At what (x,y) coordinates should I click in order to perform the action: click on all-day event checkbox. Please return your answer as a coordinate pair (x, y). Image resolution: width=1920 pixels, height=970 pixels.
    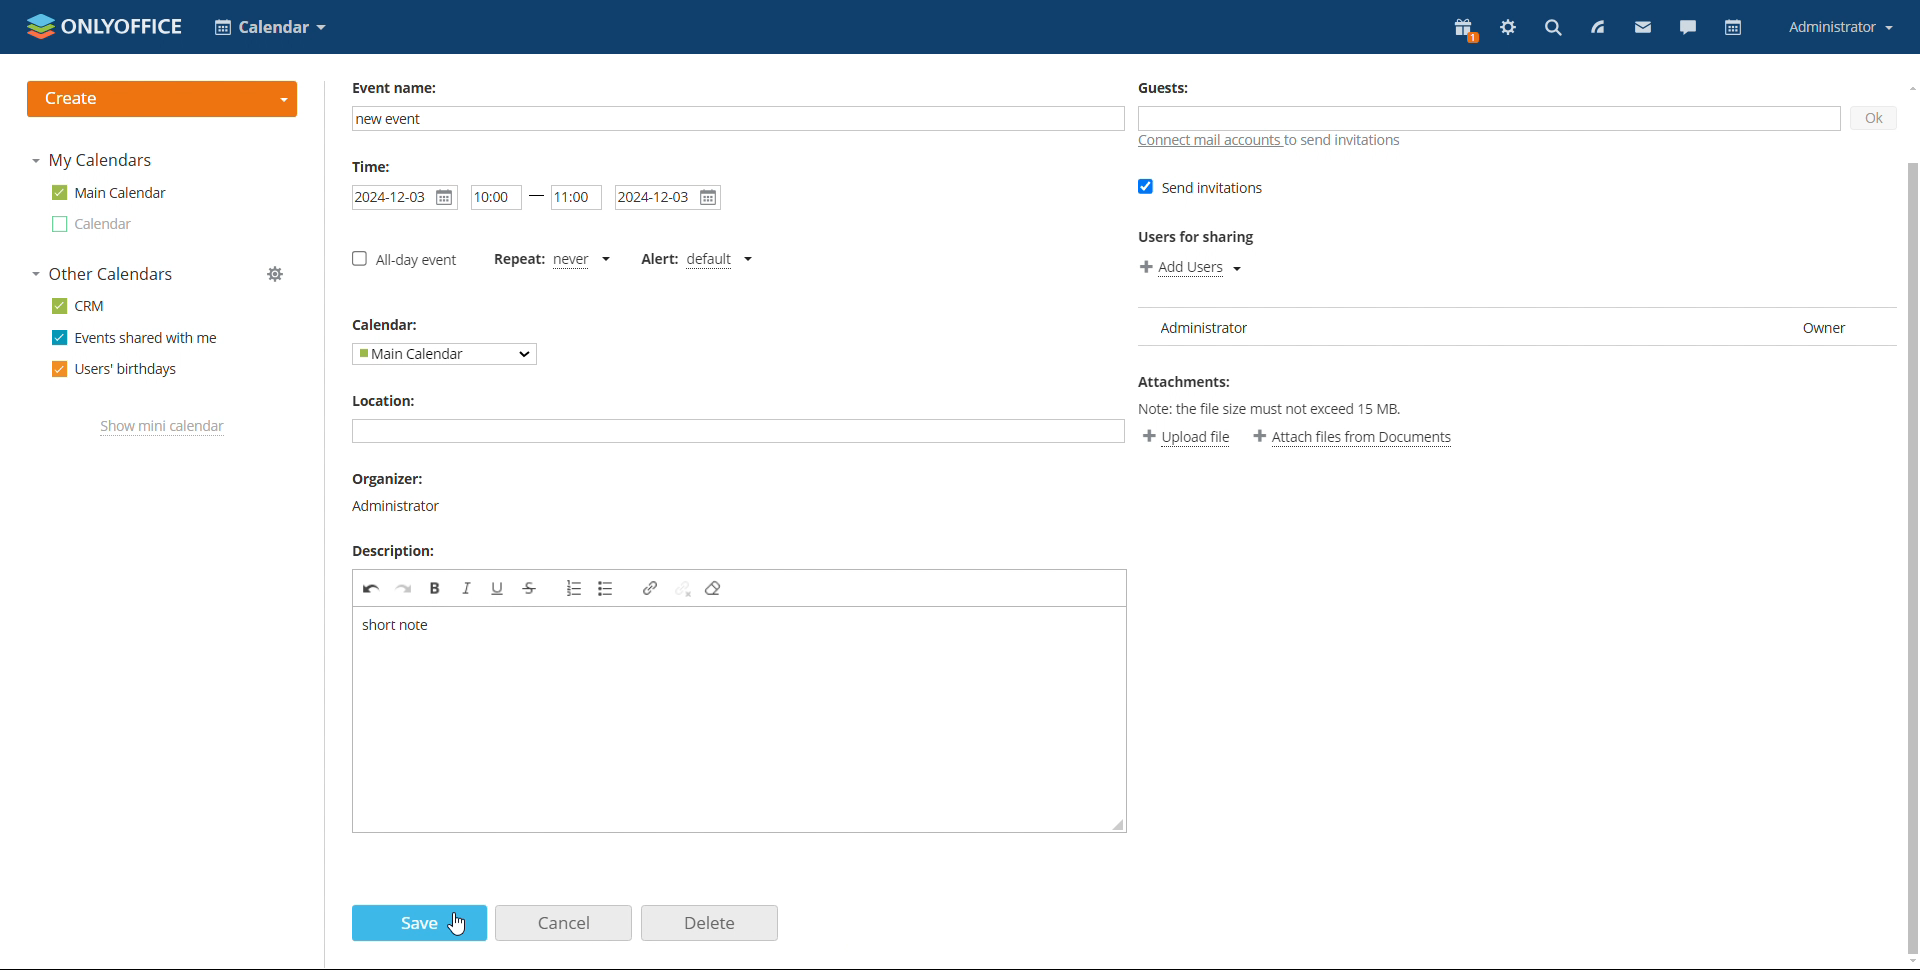
    Looking at the image, I should click on (404, 262).